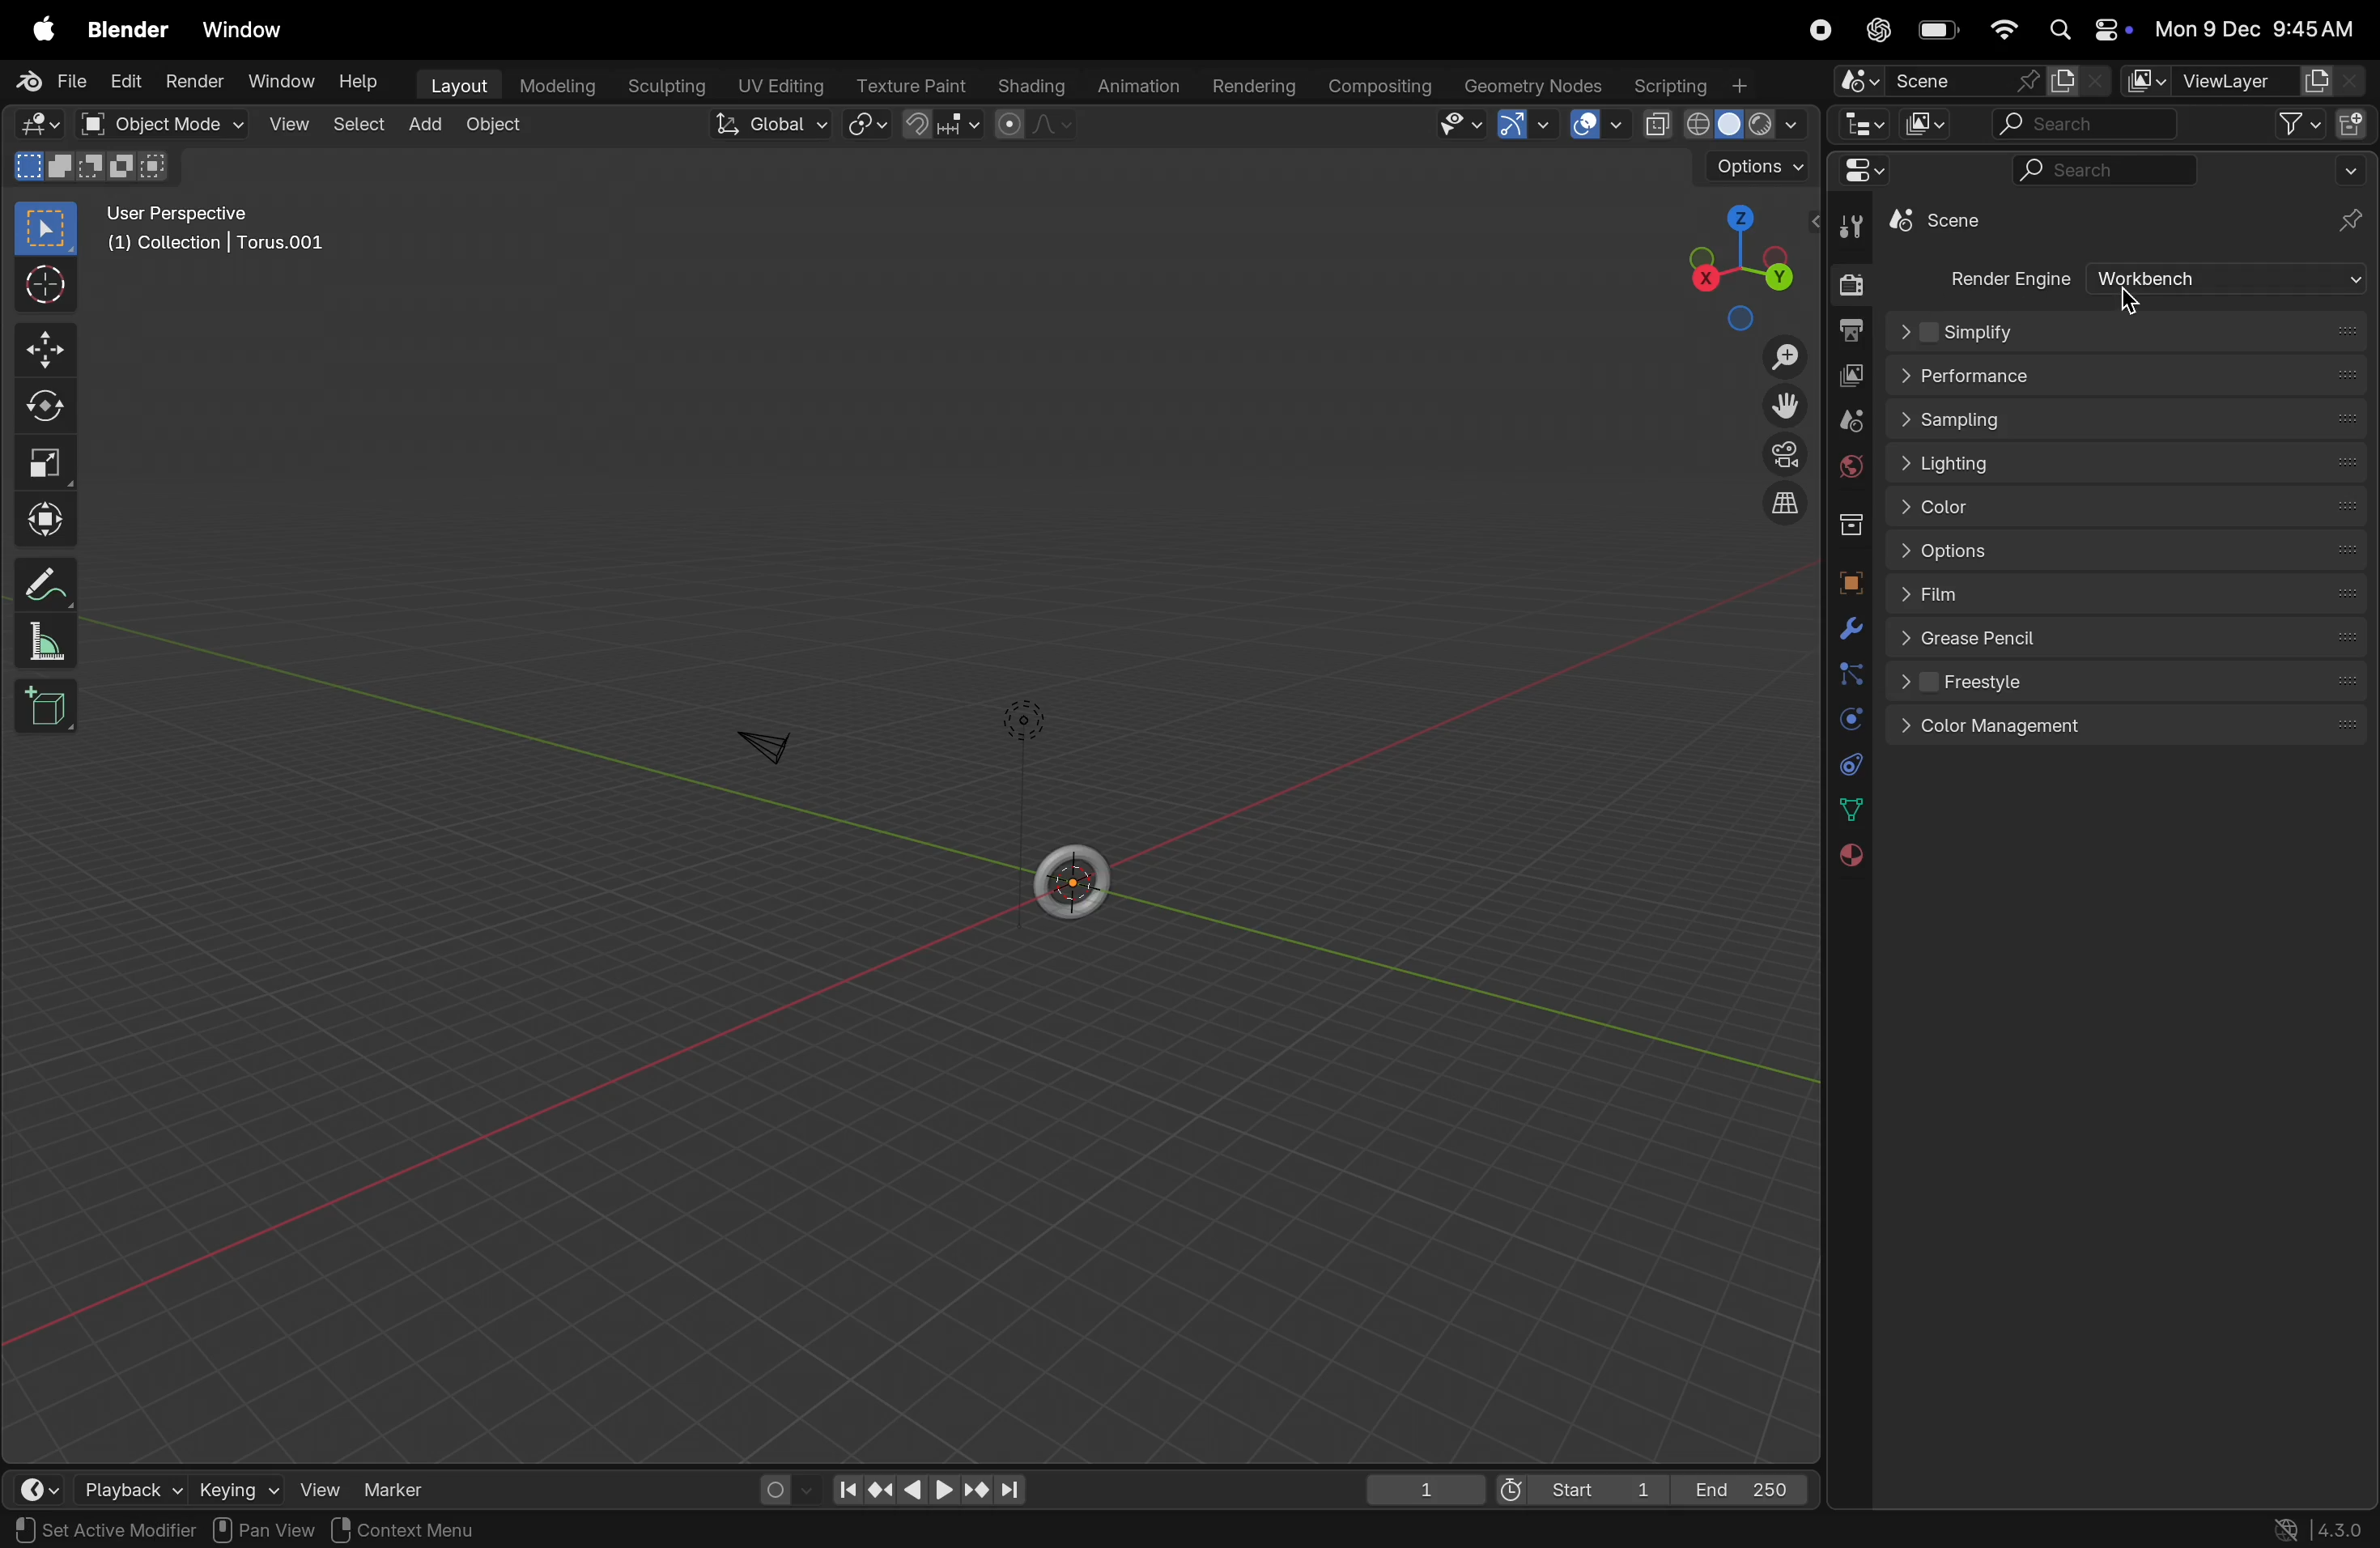 The width and height of the screenshot is (2380, 1548). I want to click on tools, so click(1852, 227).